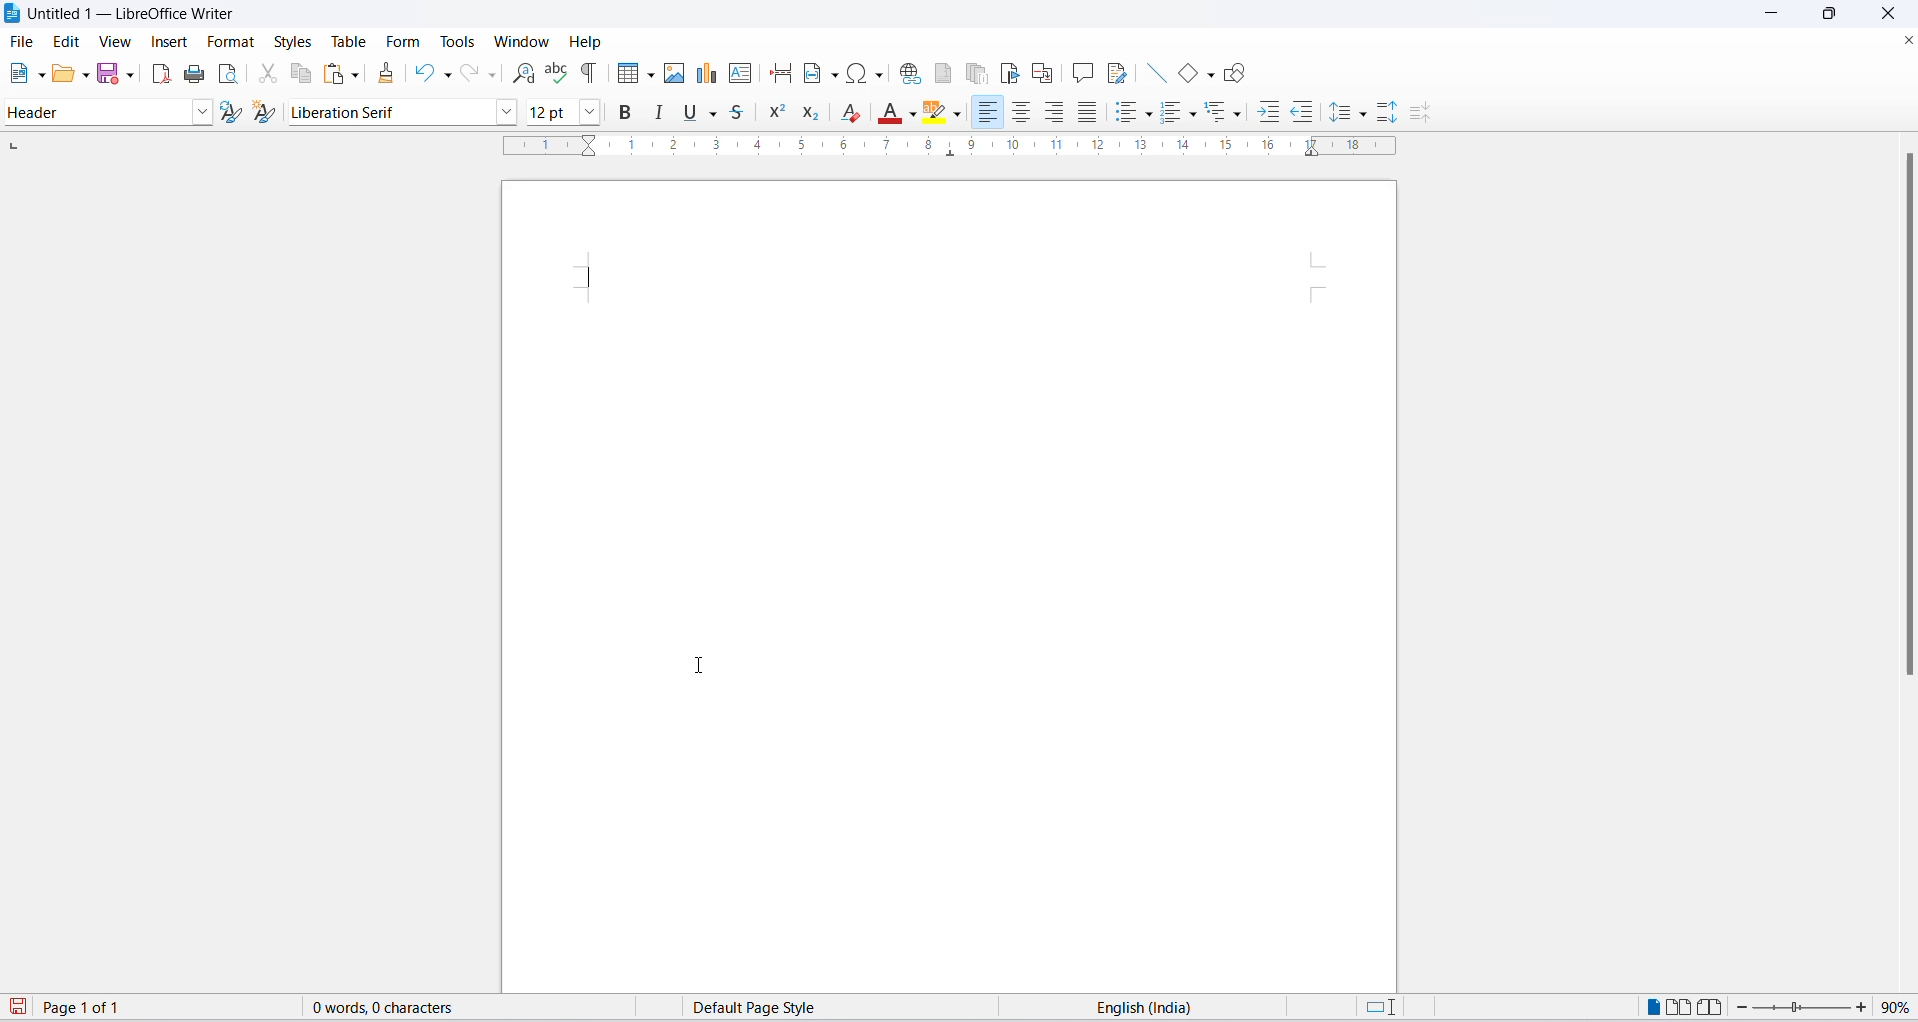  I want to click on strike through, so click(744, 111).